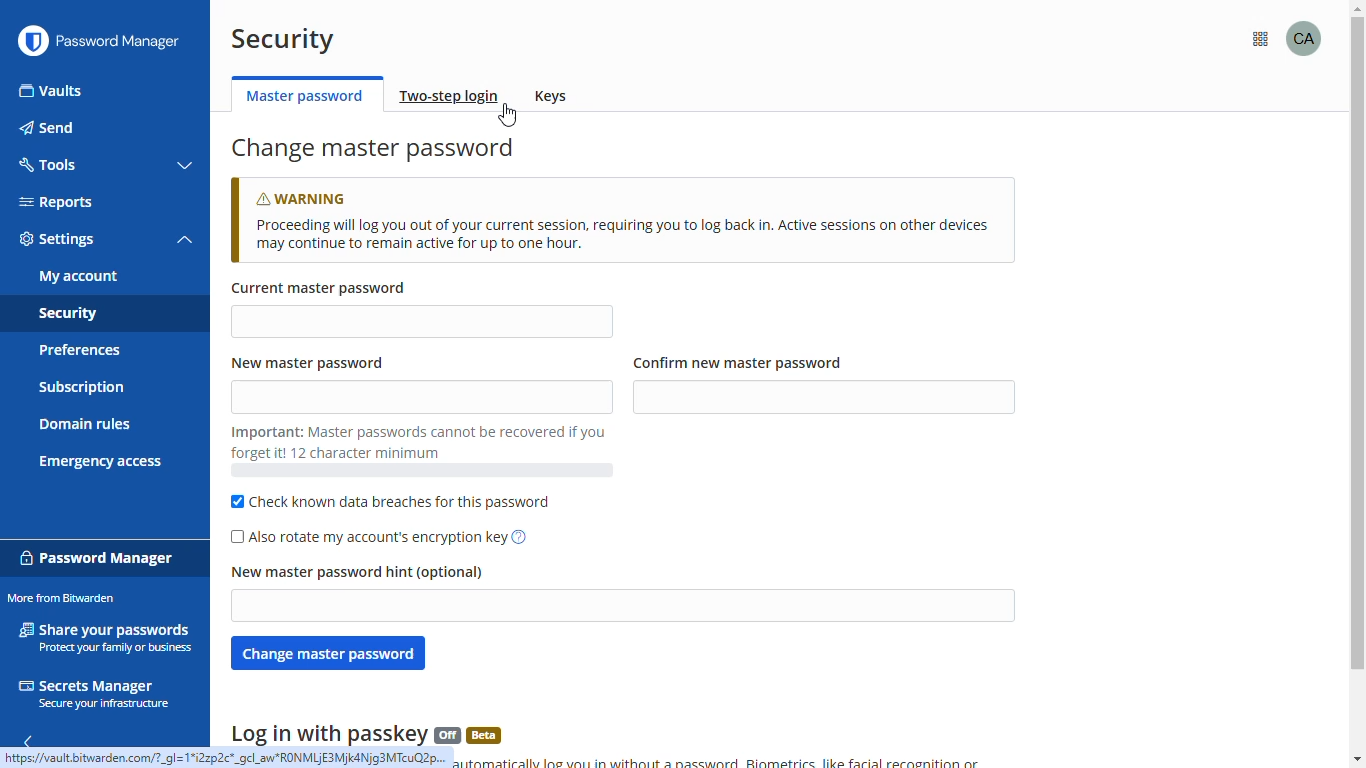 Image resolution: width=1366 pixels, height=768 pixels. What do you see at coordinates (49, 128) in the screenshot?
I see `send` at bounding box center [49, 128].